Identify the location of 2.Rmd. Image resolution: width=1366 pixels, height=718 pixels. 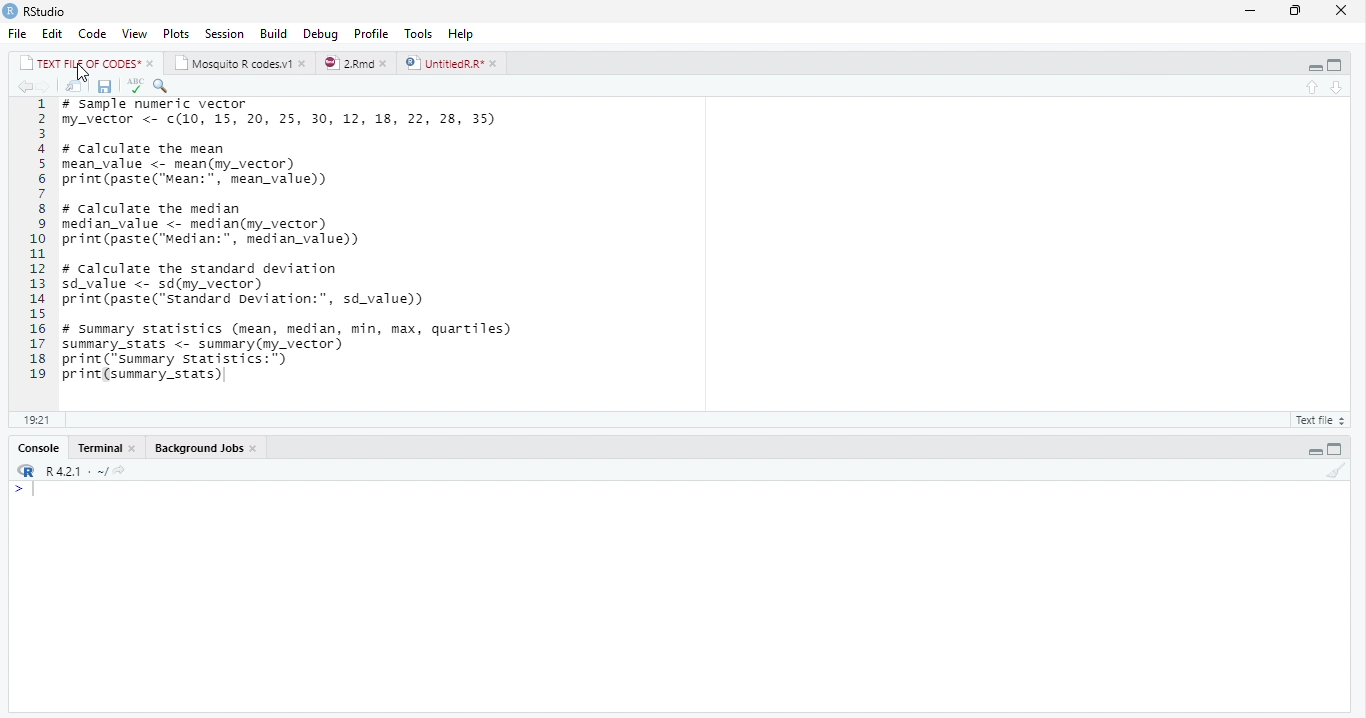
(348, 63).